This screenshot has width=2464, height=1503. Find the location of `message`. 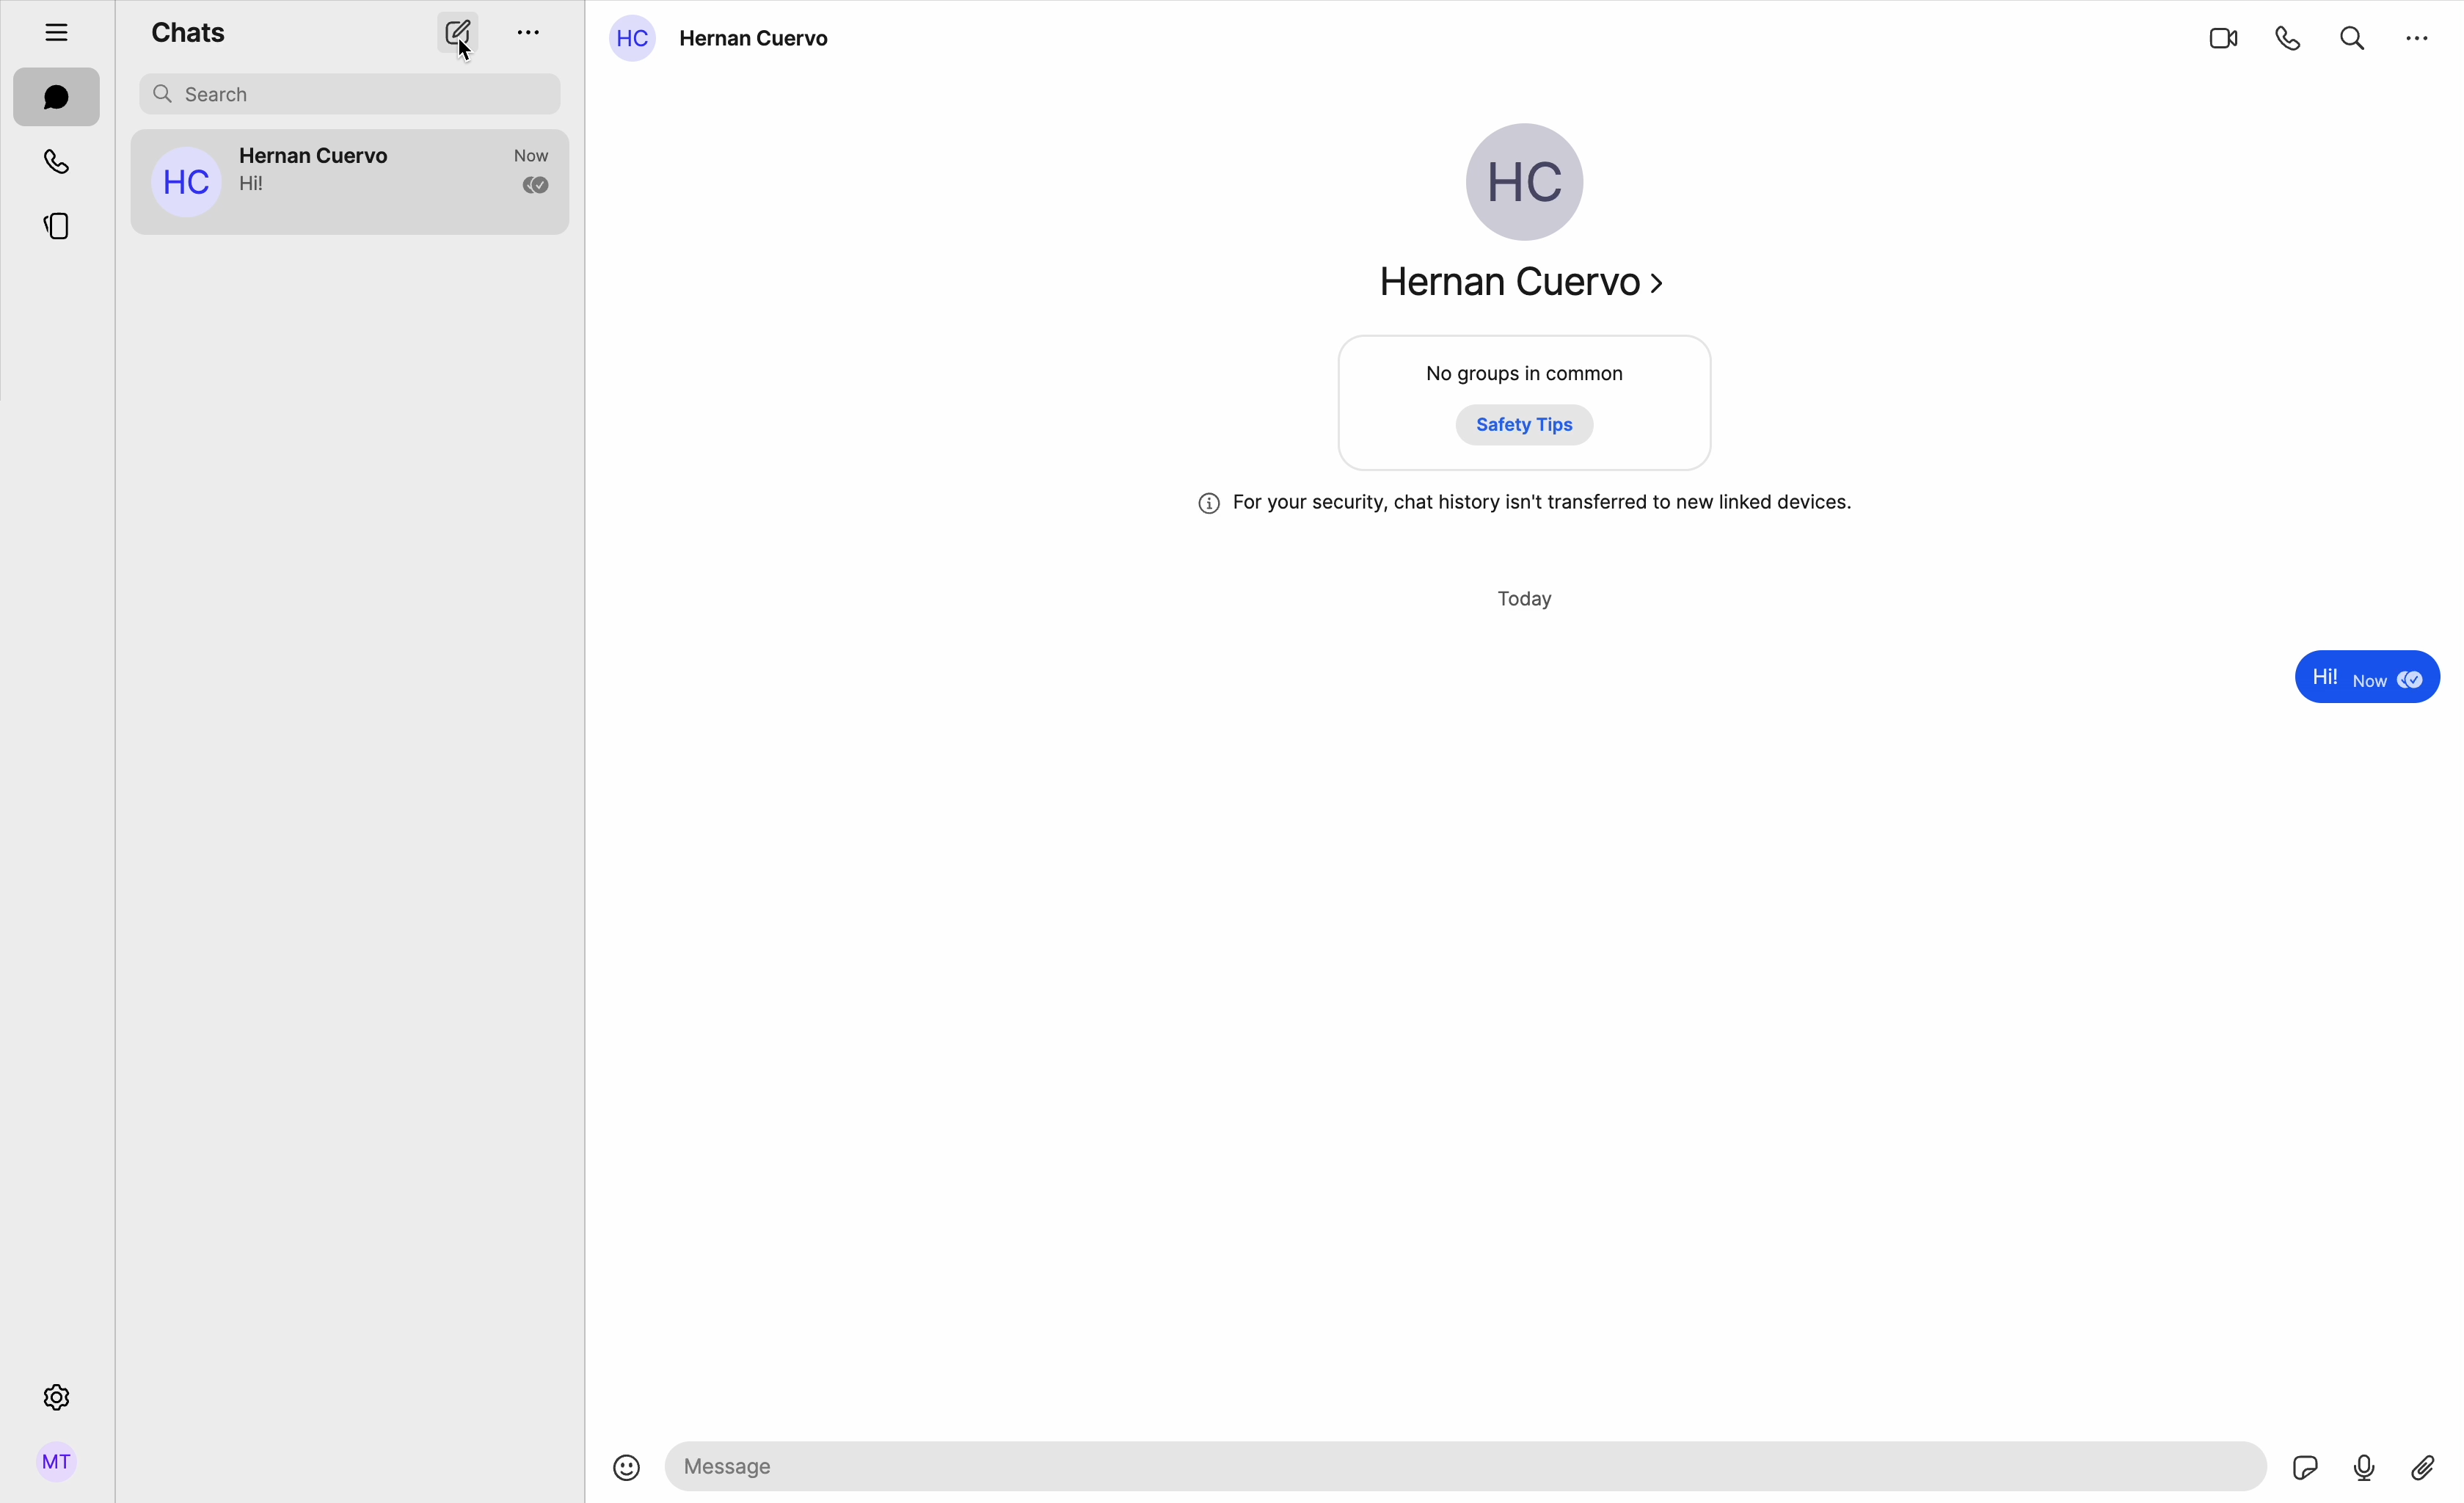

message is located at coordinates (2372, 675).